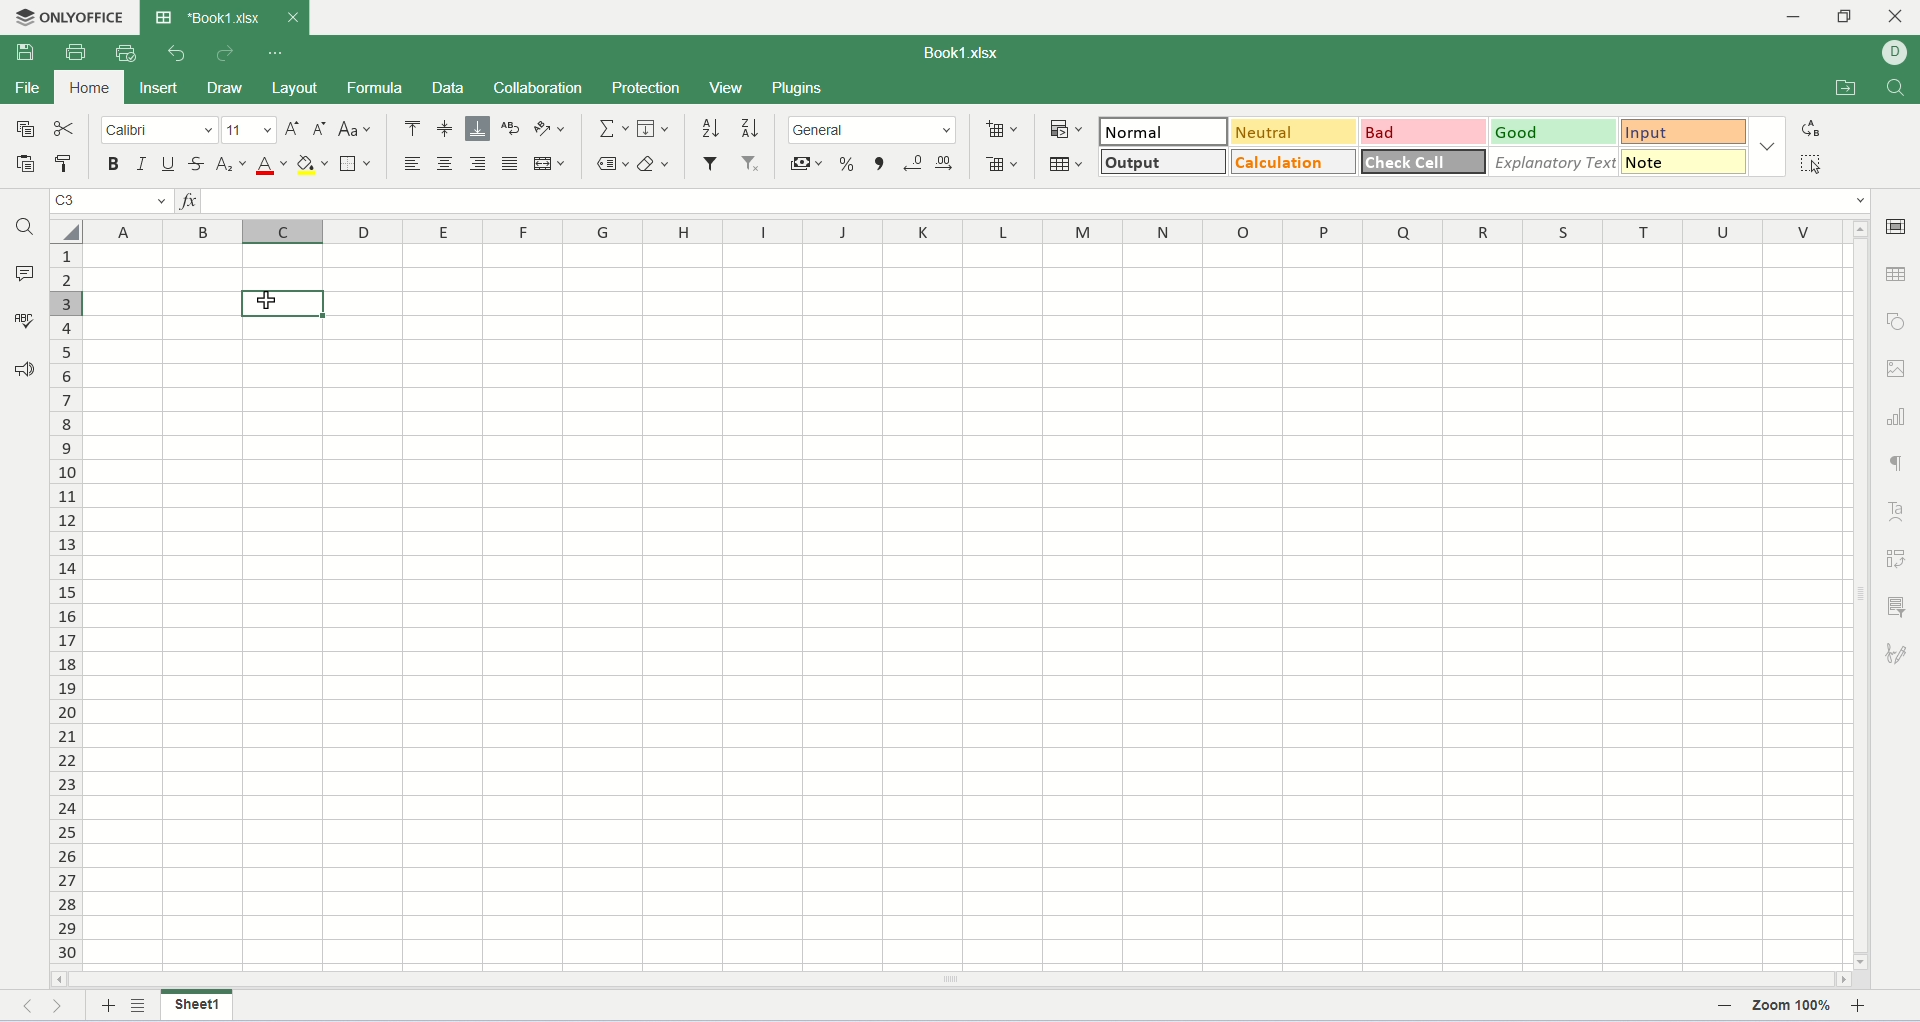 This screenshot has width=1920, height=1022. I want to click on object settings, so click(1898, 324).